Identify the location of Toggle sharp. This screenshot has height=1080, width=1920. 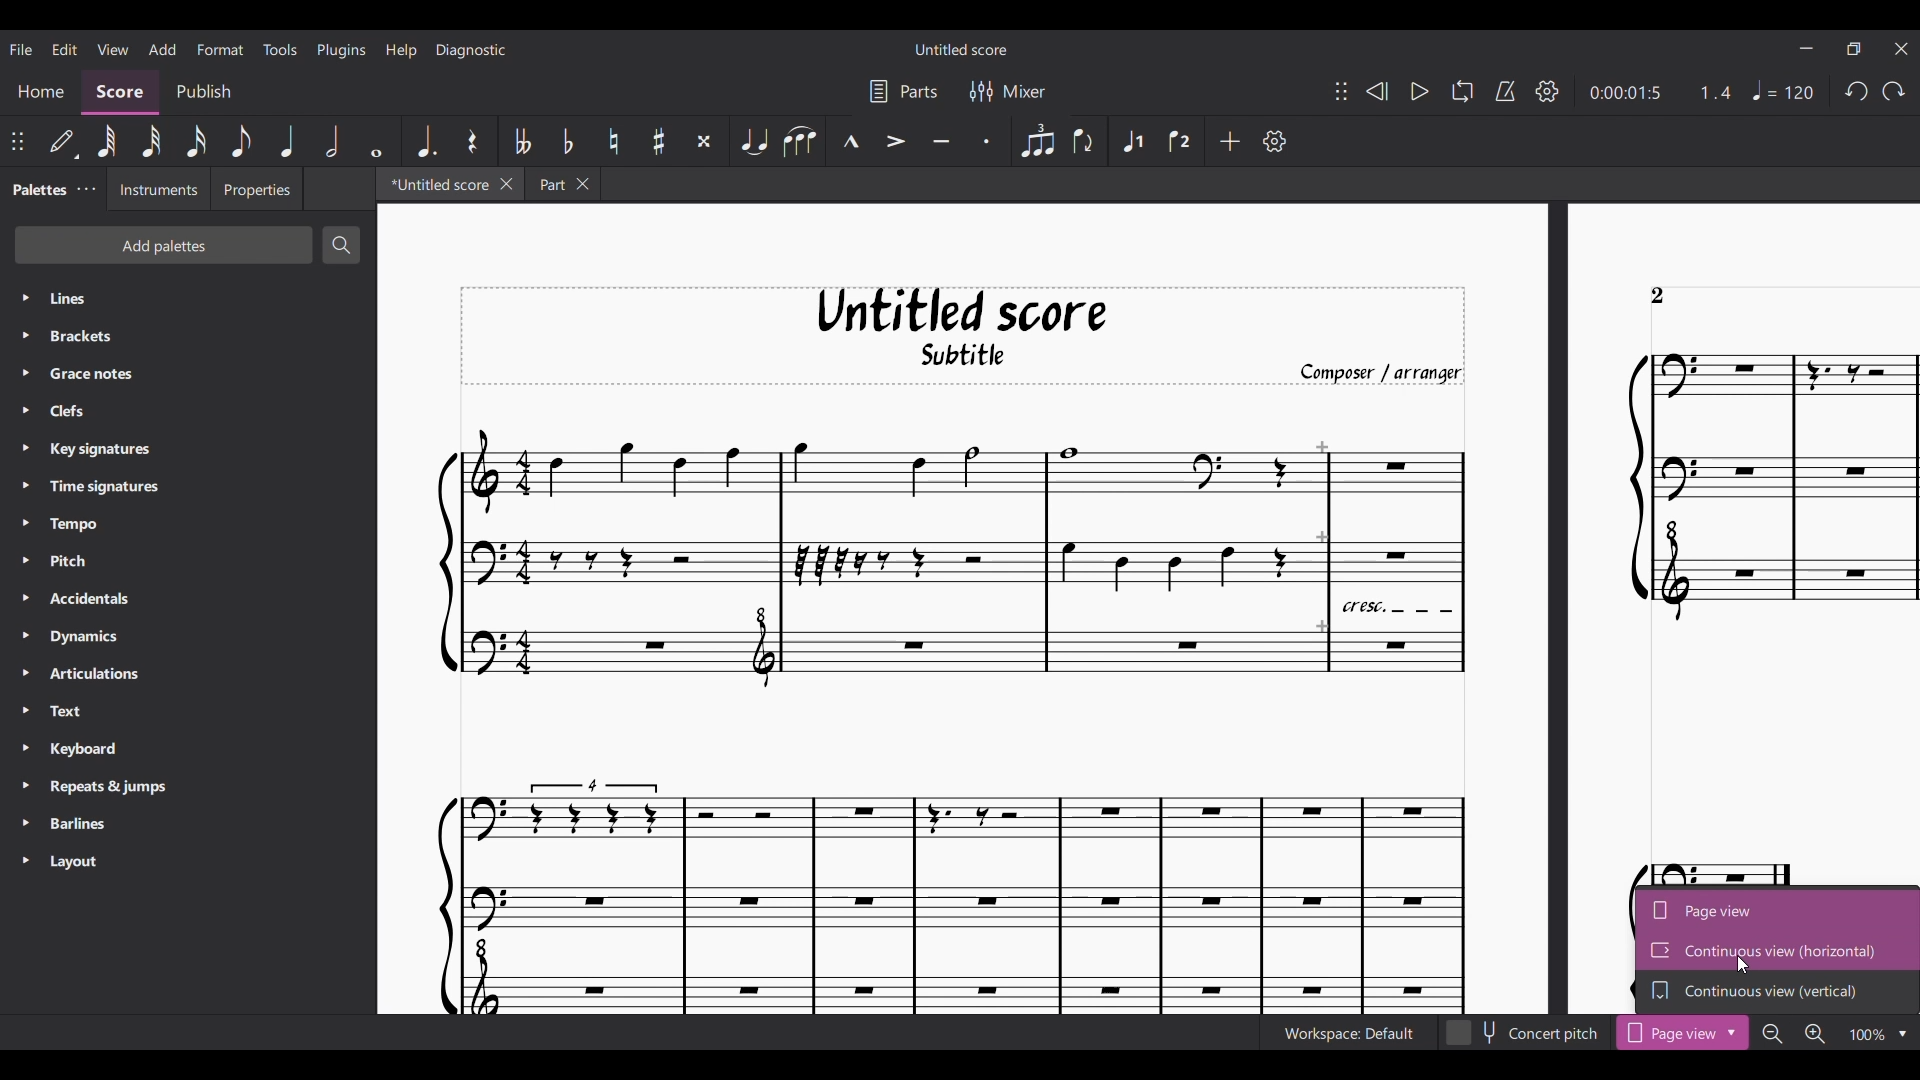
(660, 141).